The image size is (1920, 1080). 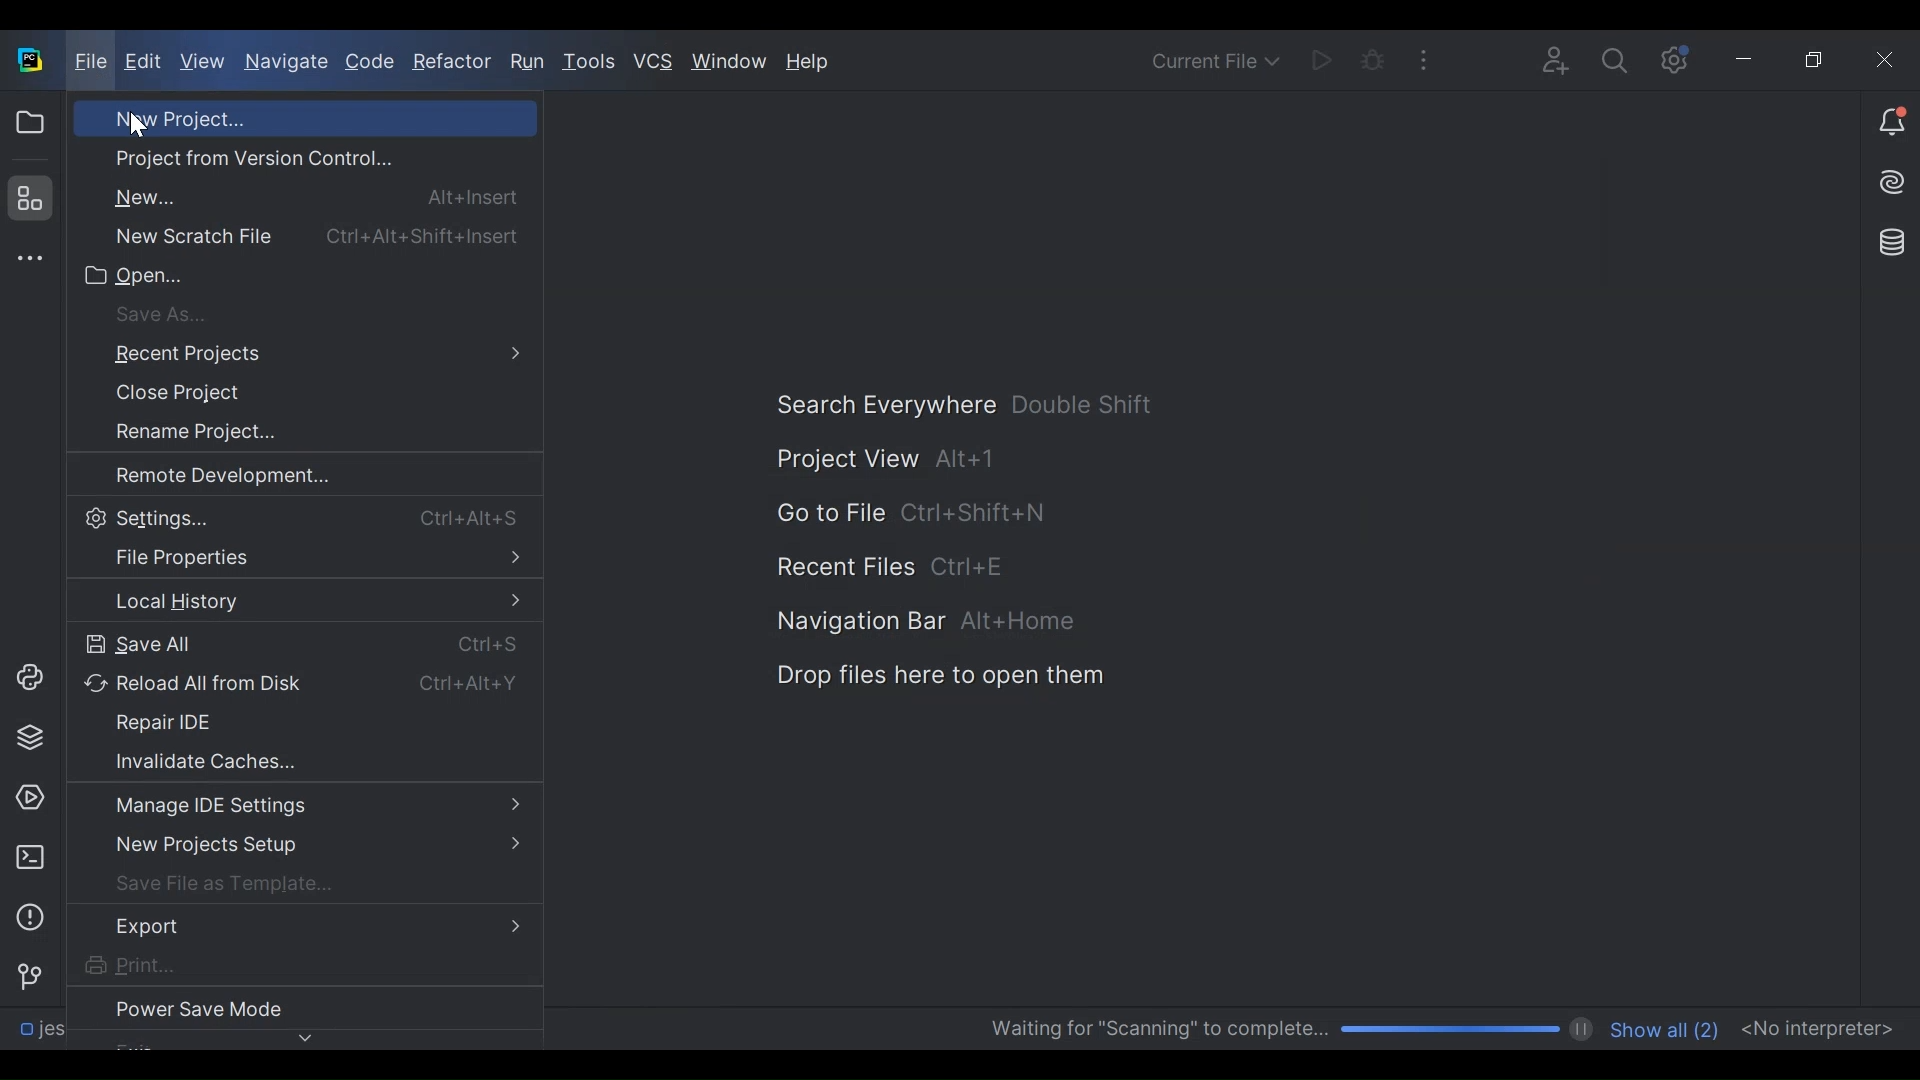 What do you see at coordinates (275, 1008) in the screenshot?
I see `Power Save Mode` at bounding box center [275, 1008].